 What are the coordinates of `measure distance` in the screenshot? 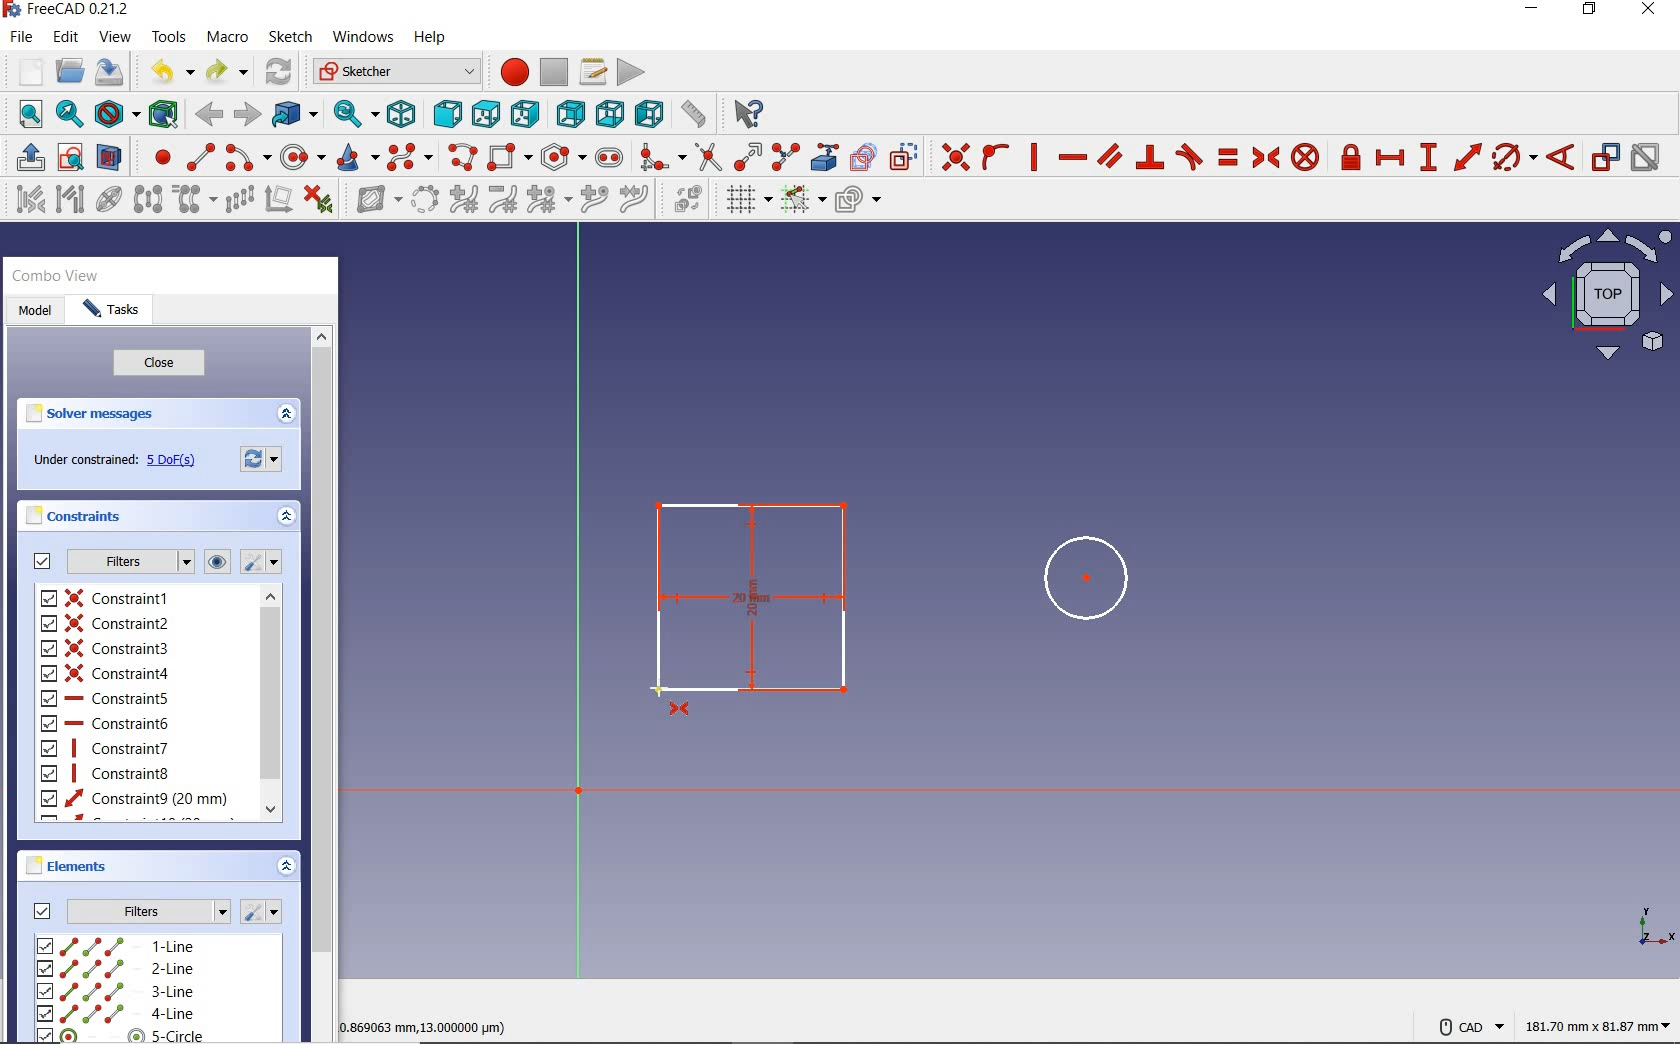 It's located at (695, 113).